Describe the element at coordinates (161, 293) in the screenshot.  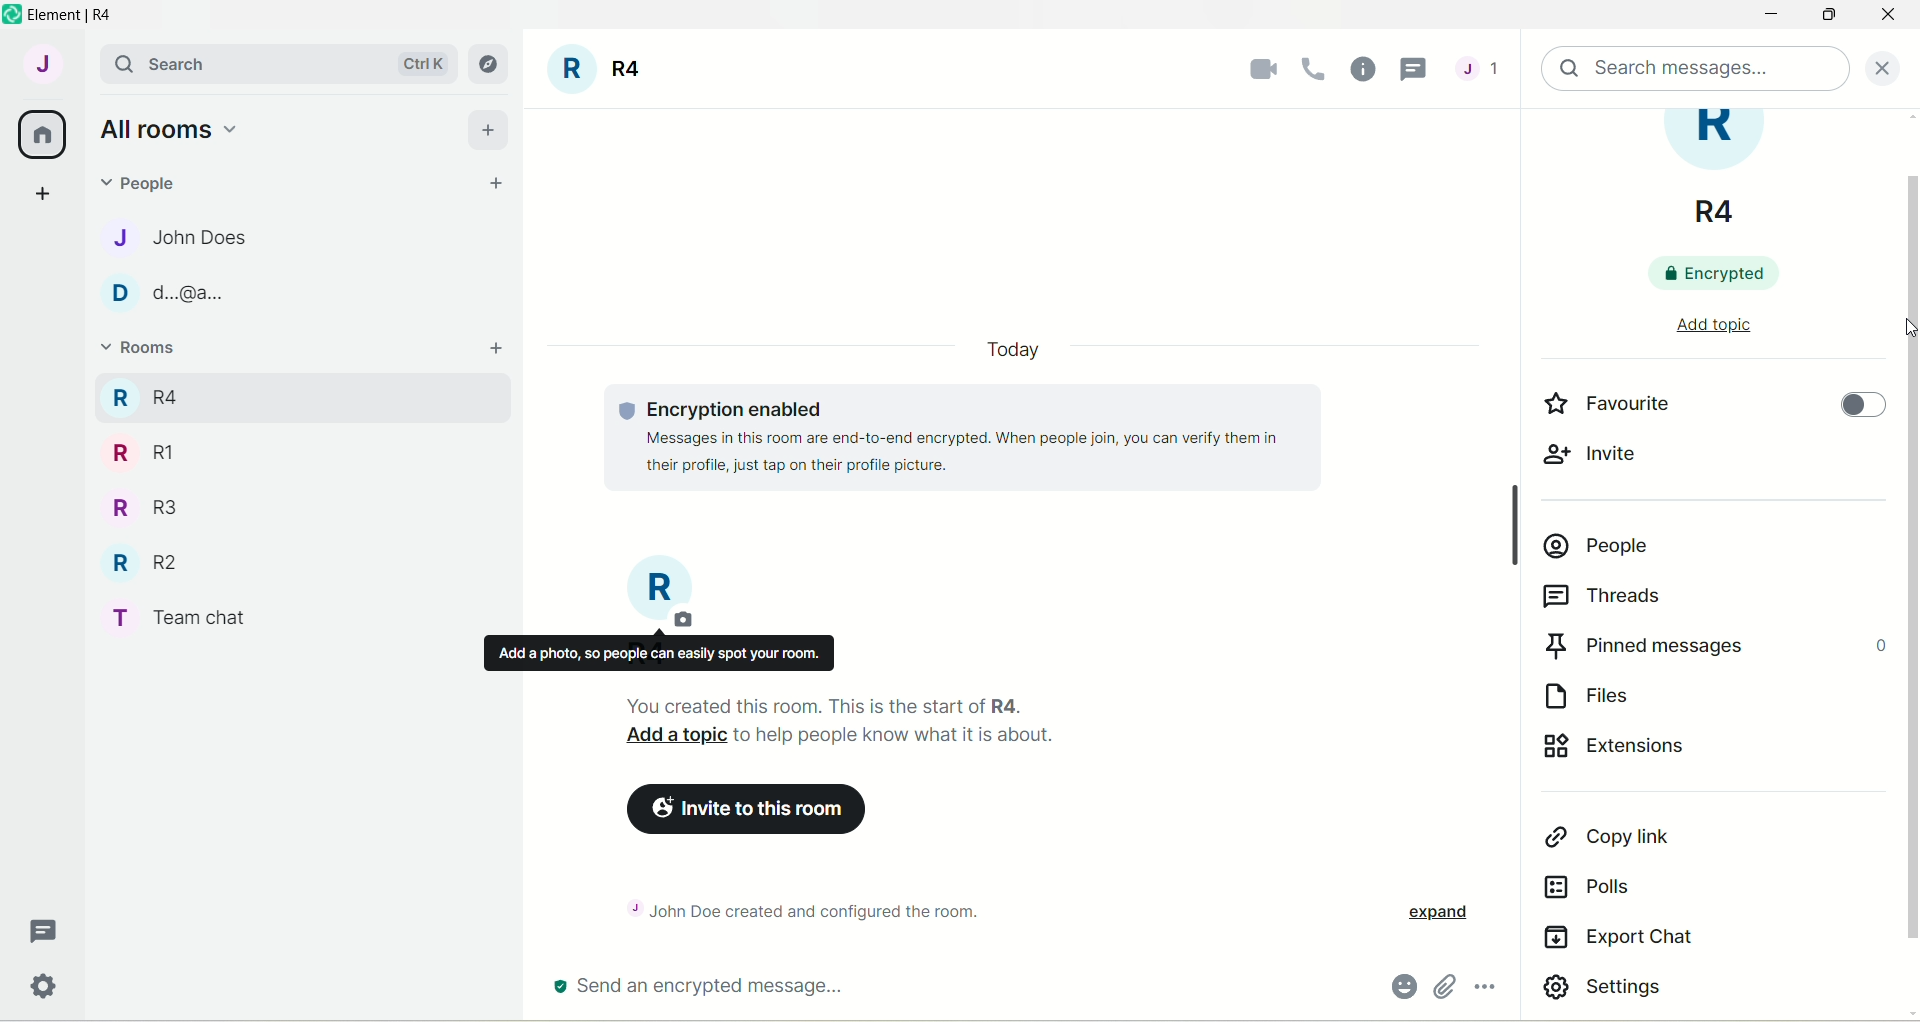
I see `D d.@a..` at that location.